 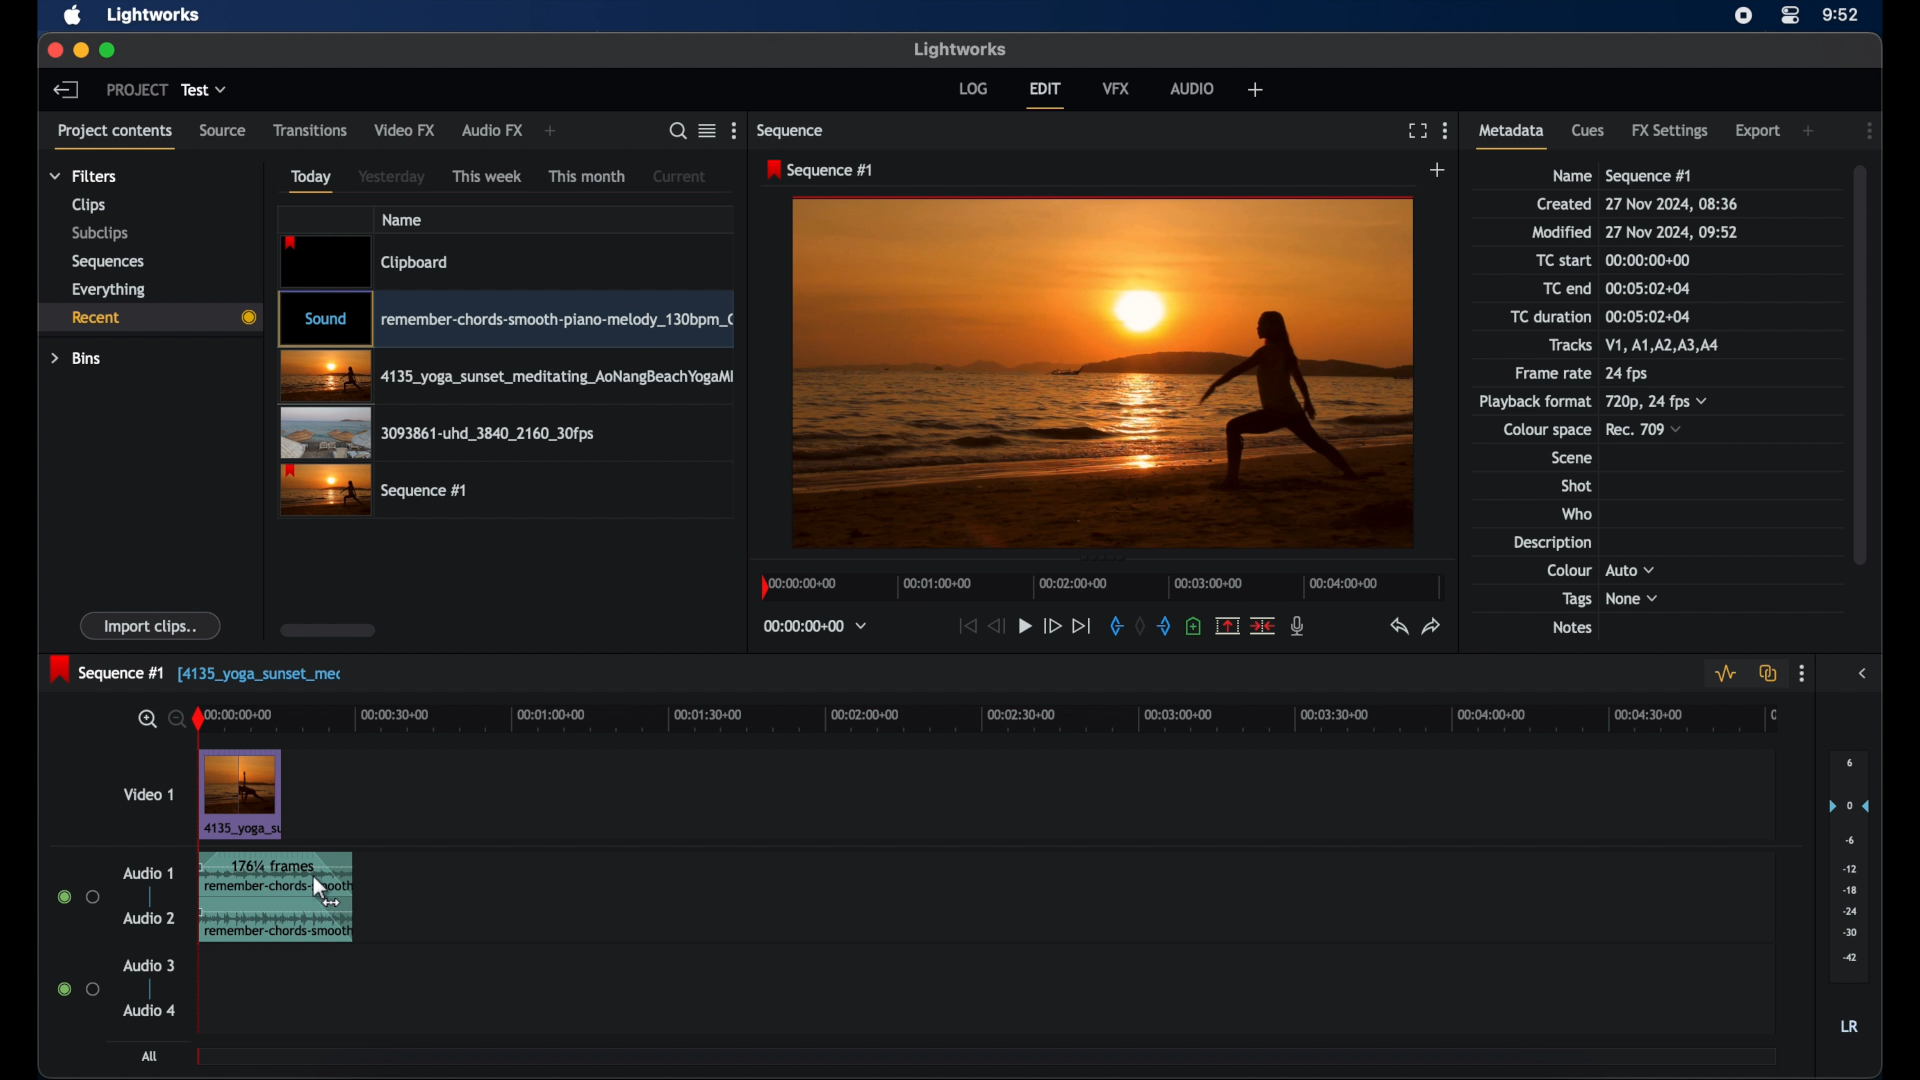 I want to click on play head, so click(x=199, y=720).